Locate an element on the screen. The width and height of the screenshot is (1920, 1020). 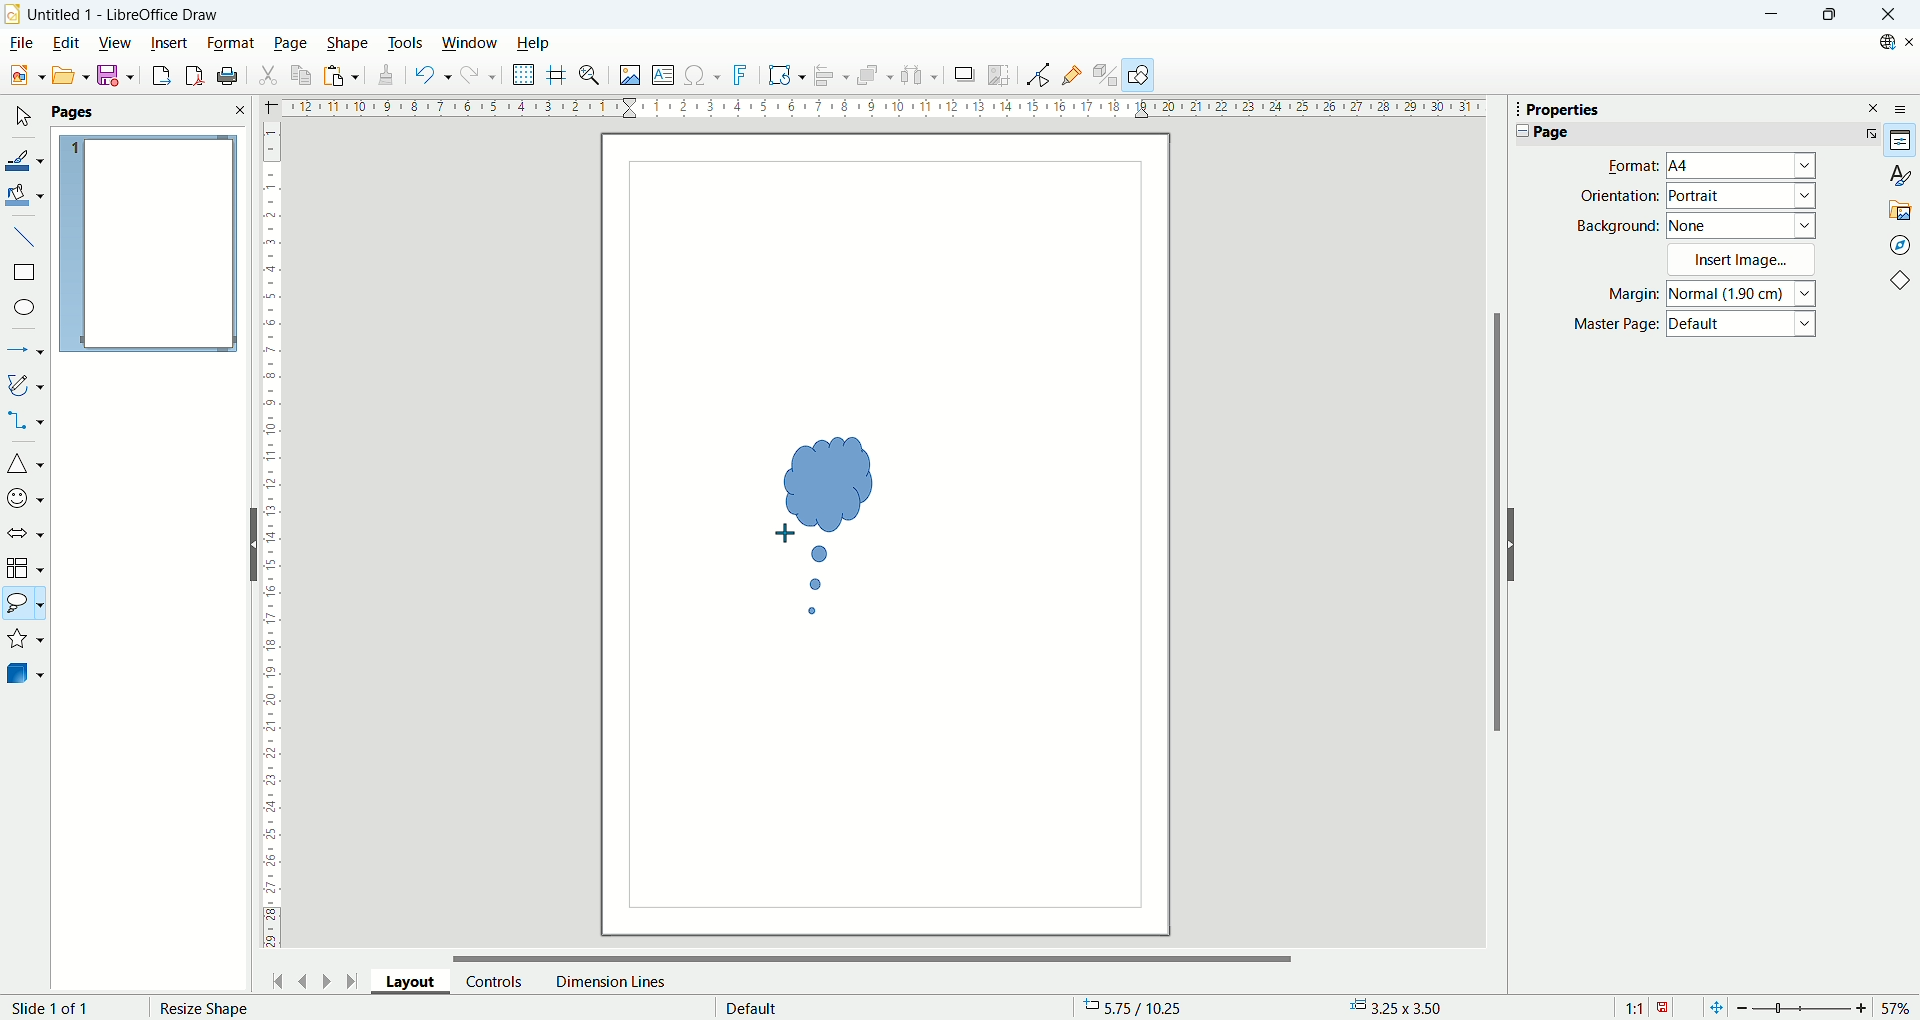
file is located at coordinates (20, 43).